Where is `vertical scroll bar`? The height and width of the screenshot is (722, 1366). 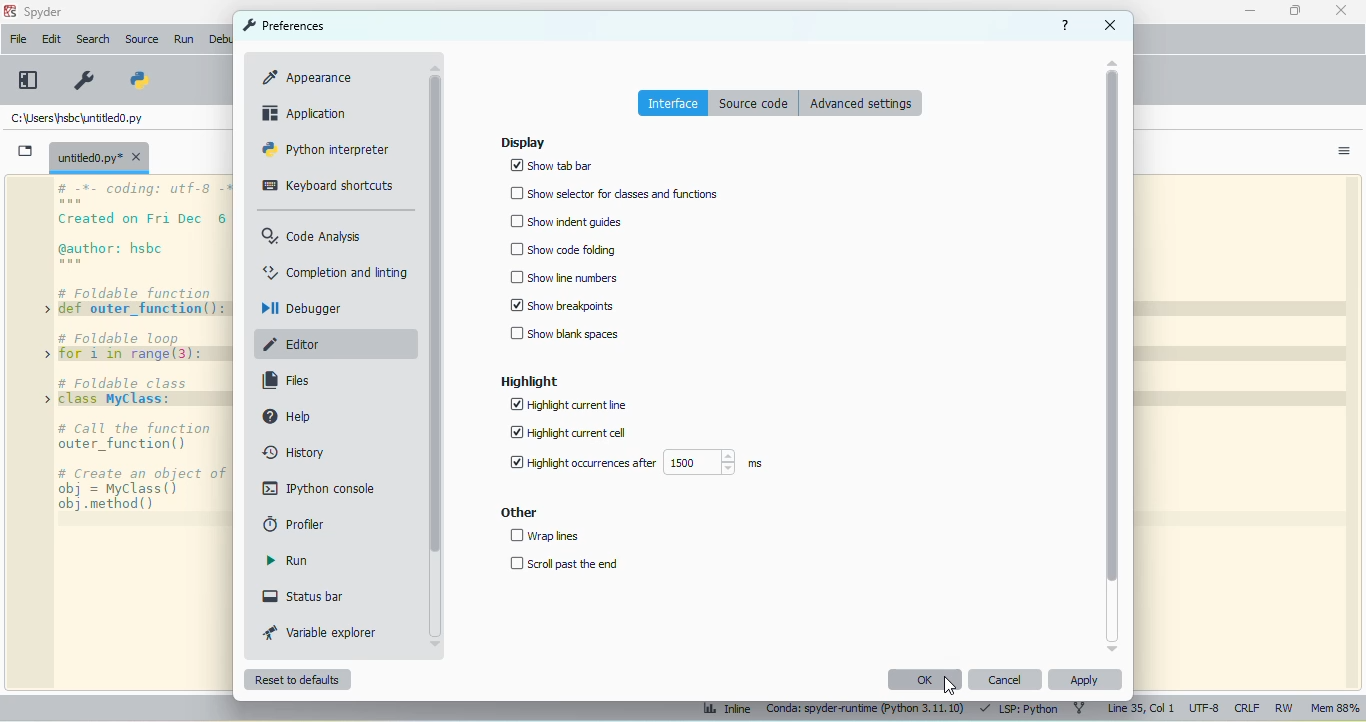
vertical scroll bar is located at coordinates (1113, 328).